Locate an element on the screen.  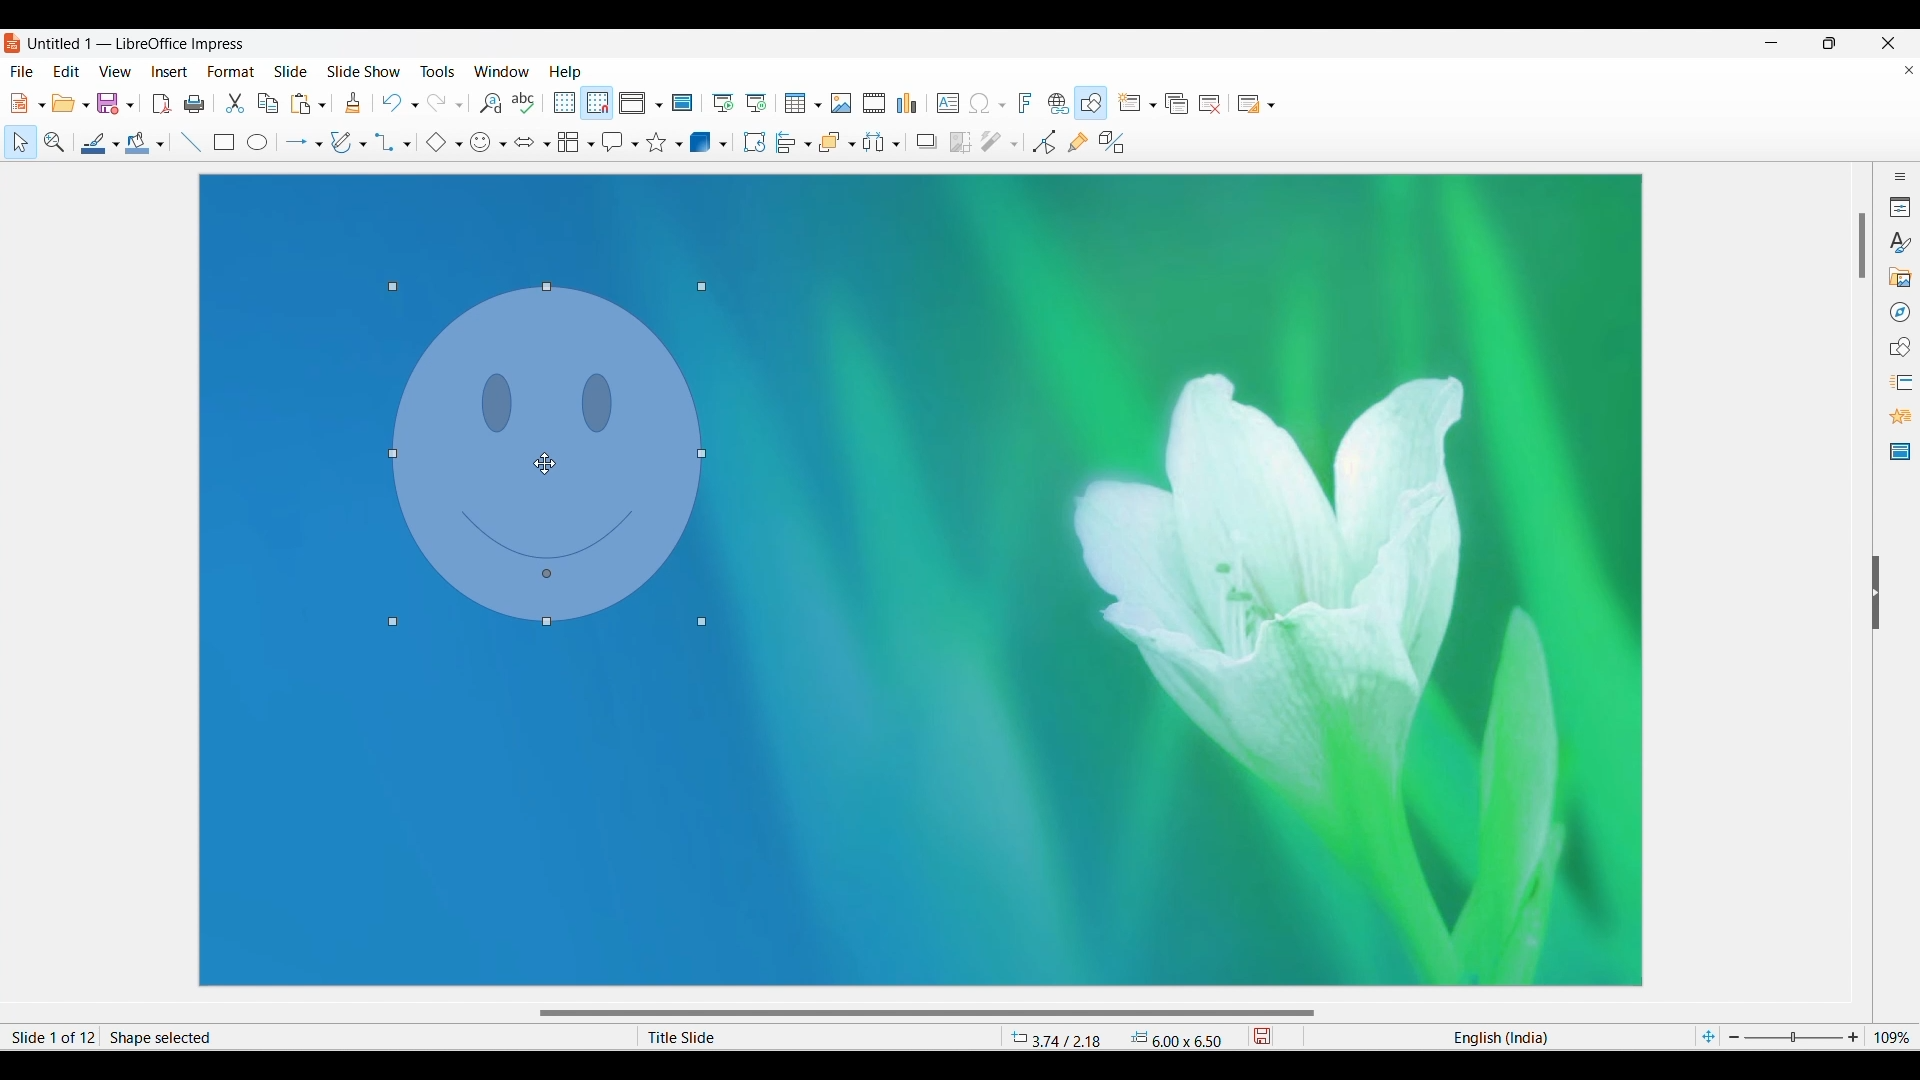
Horizontal slide bar is located at coordinates (927, 1014).